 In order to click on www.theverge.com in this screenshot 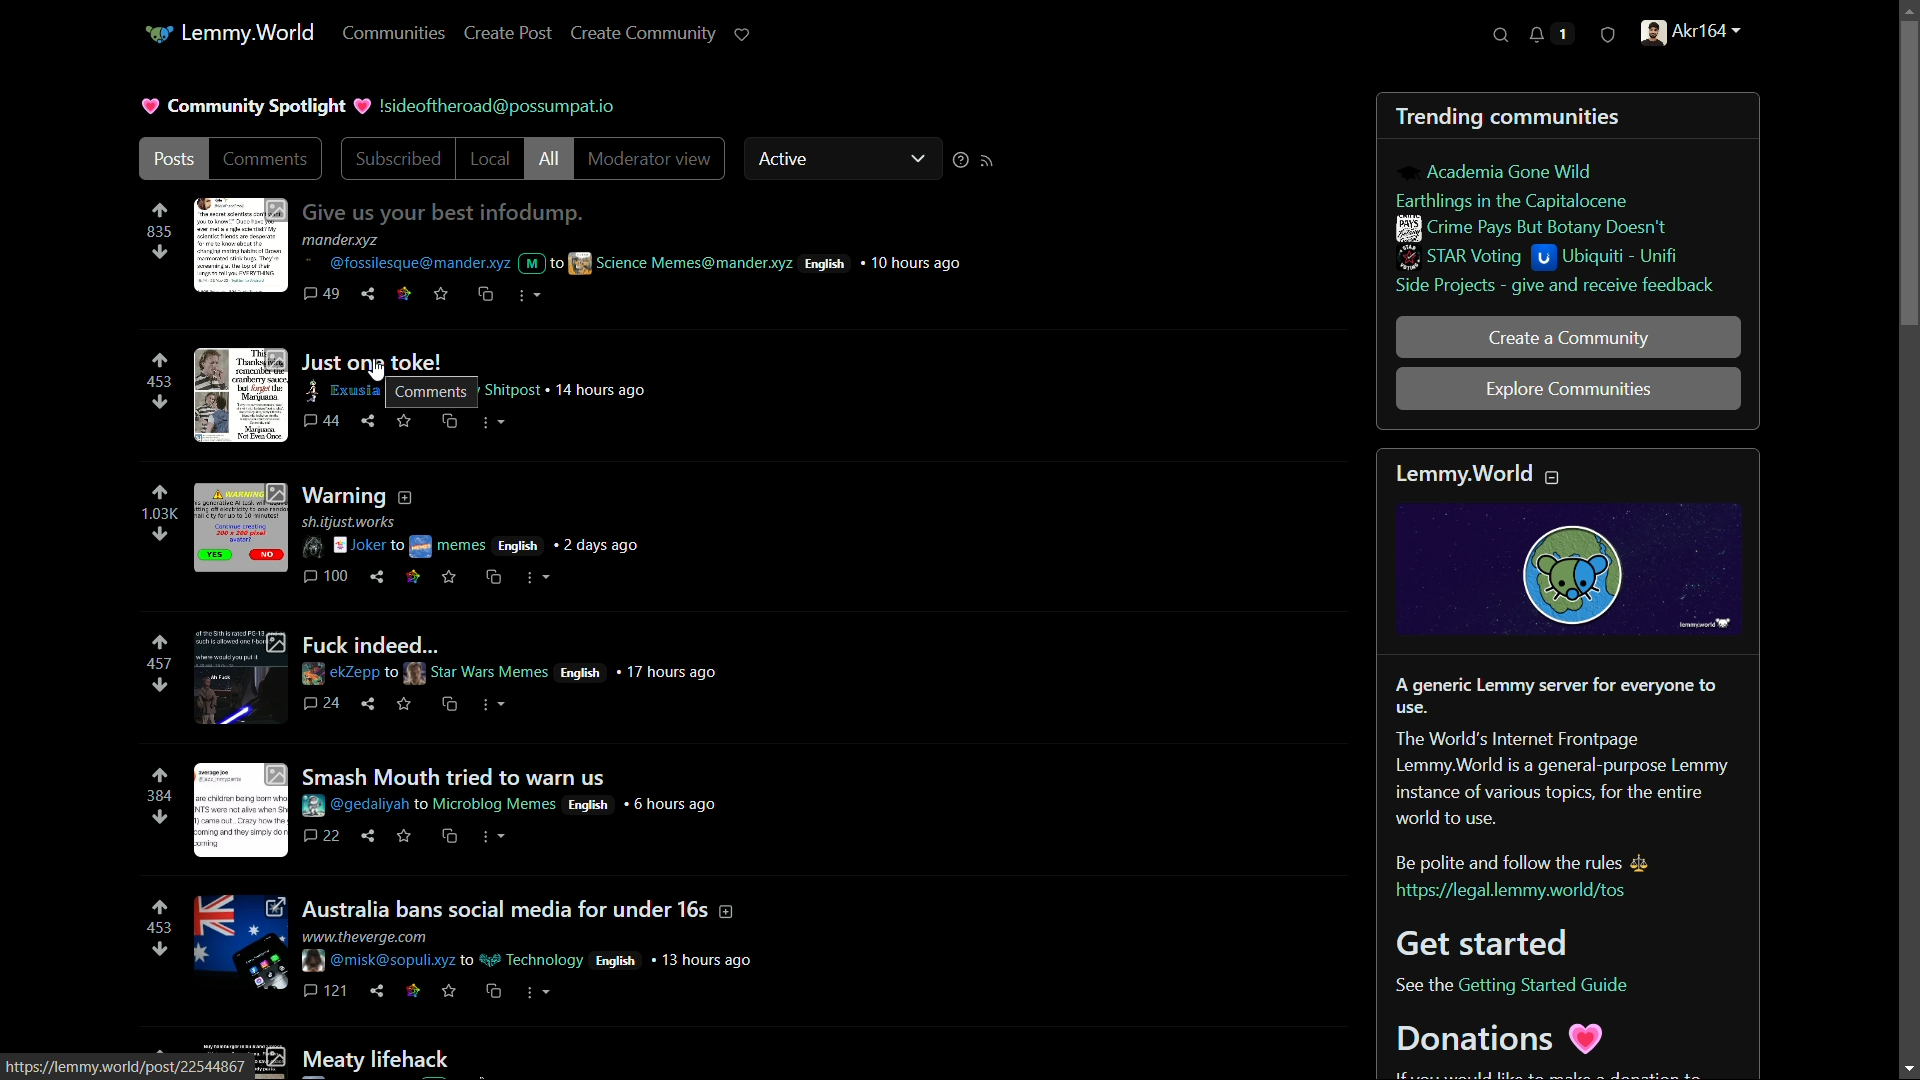, I will do `click(366, 934)`.